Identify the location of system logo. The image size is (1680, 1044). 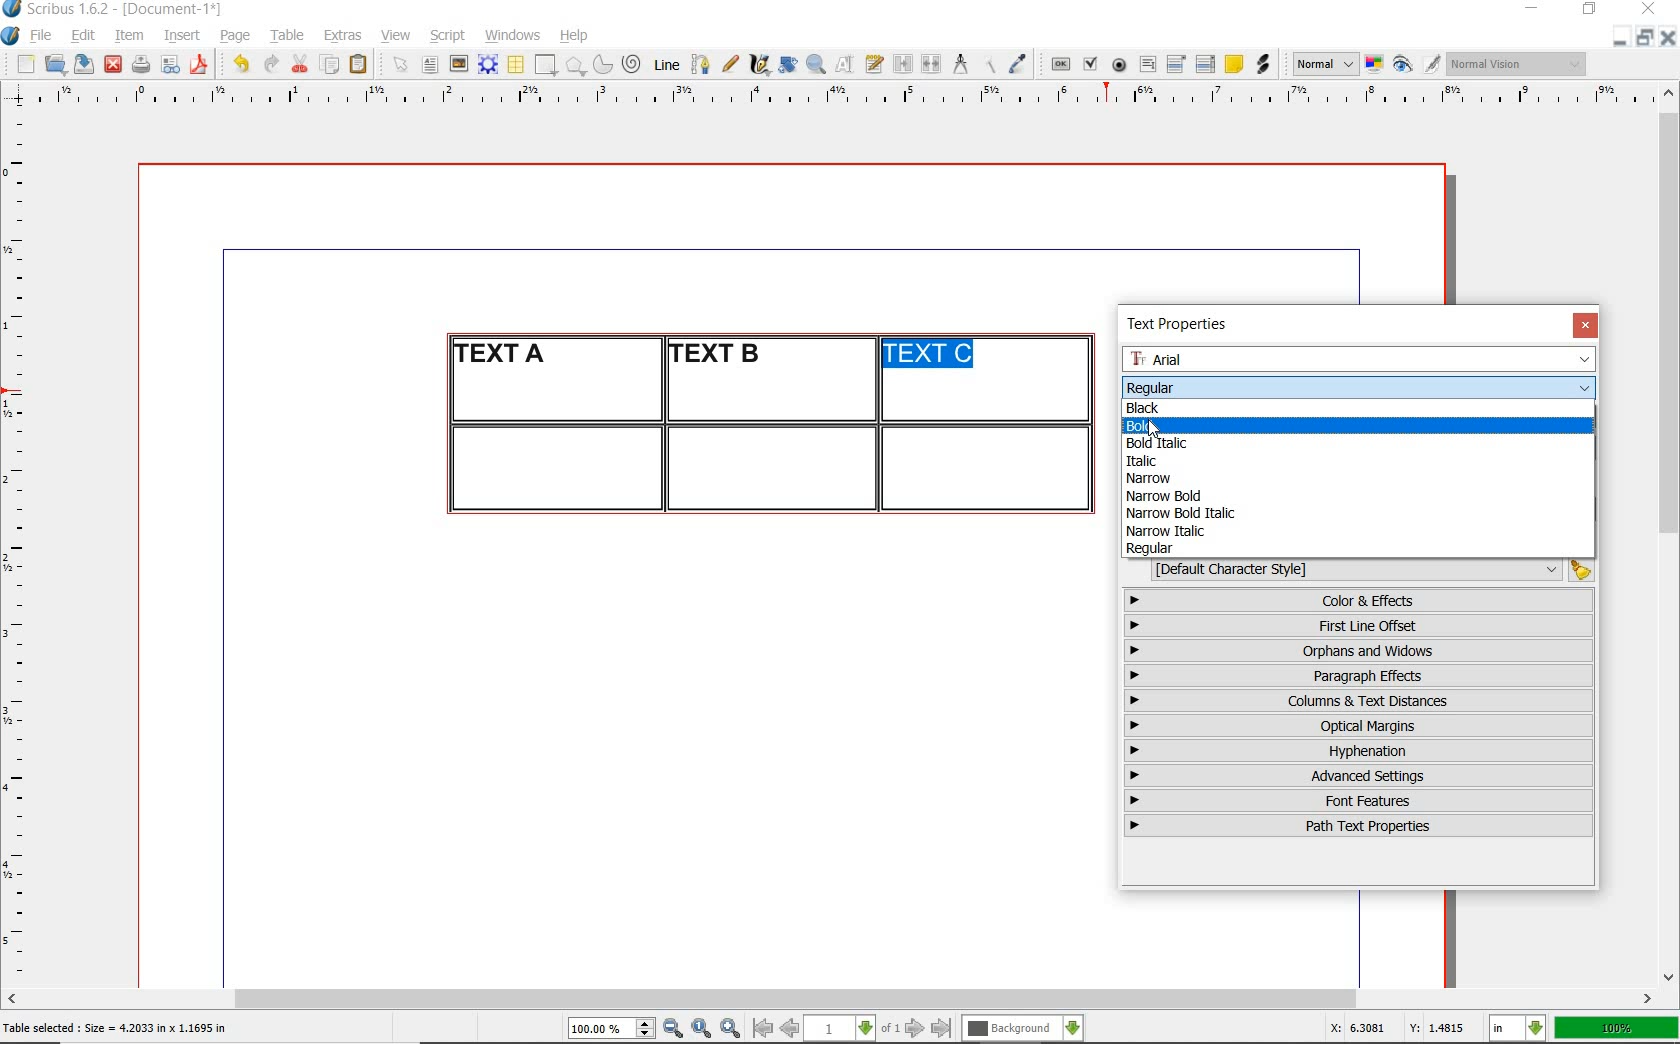
(12, 36).